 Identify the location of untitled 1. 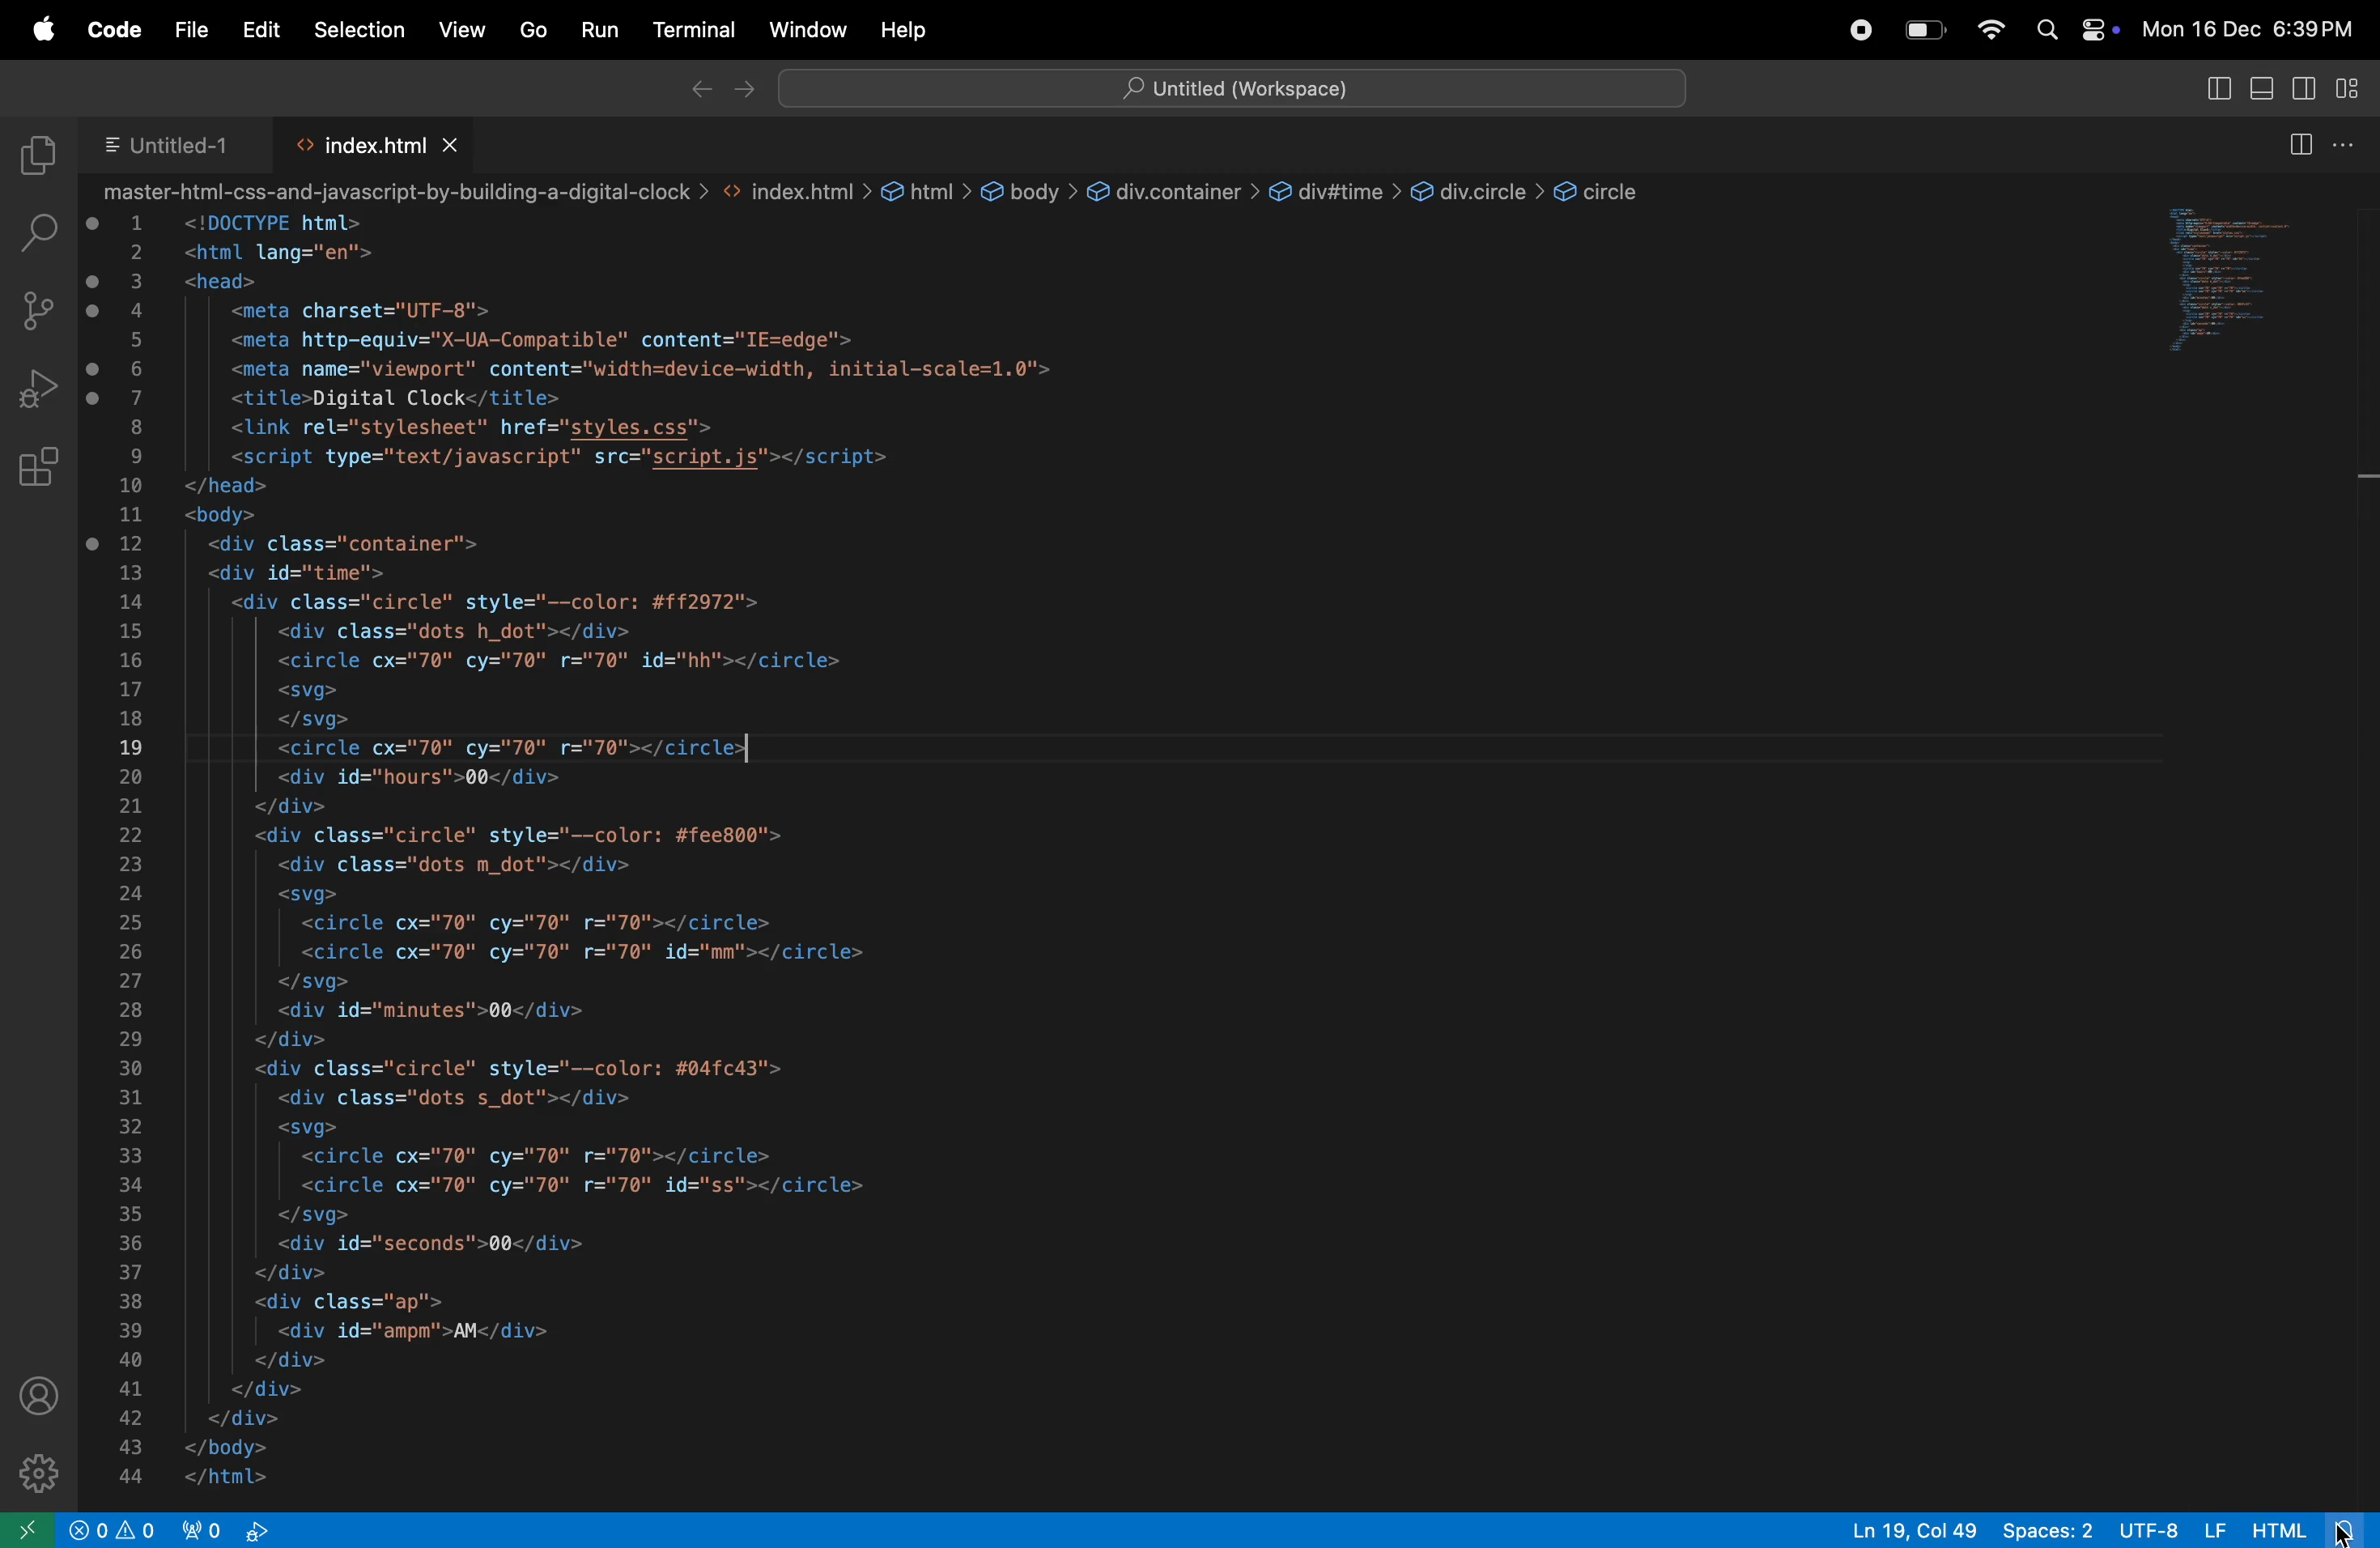
(173, 145).